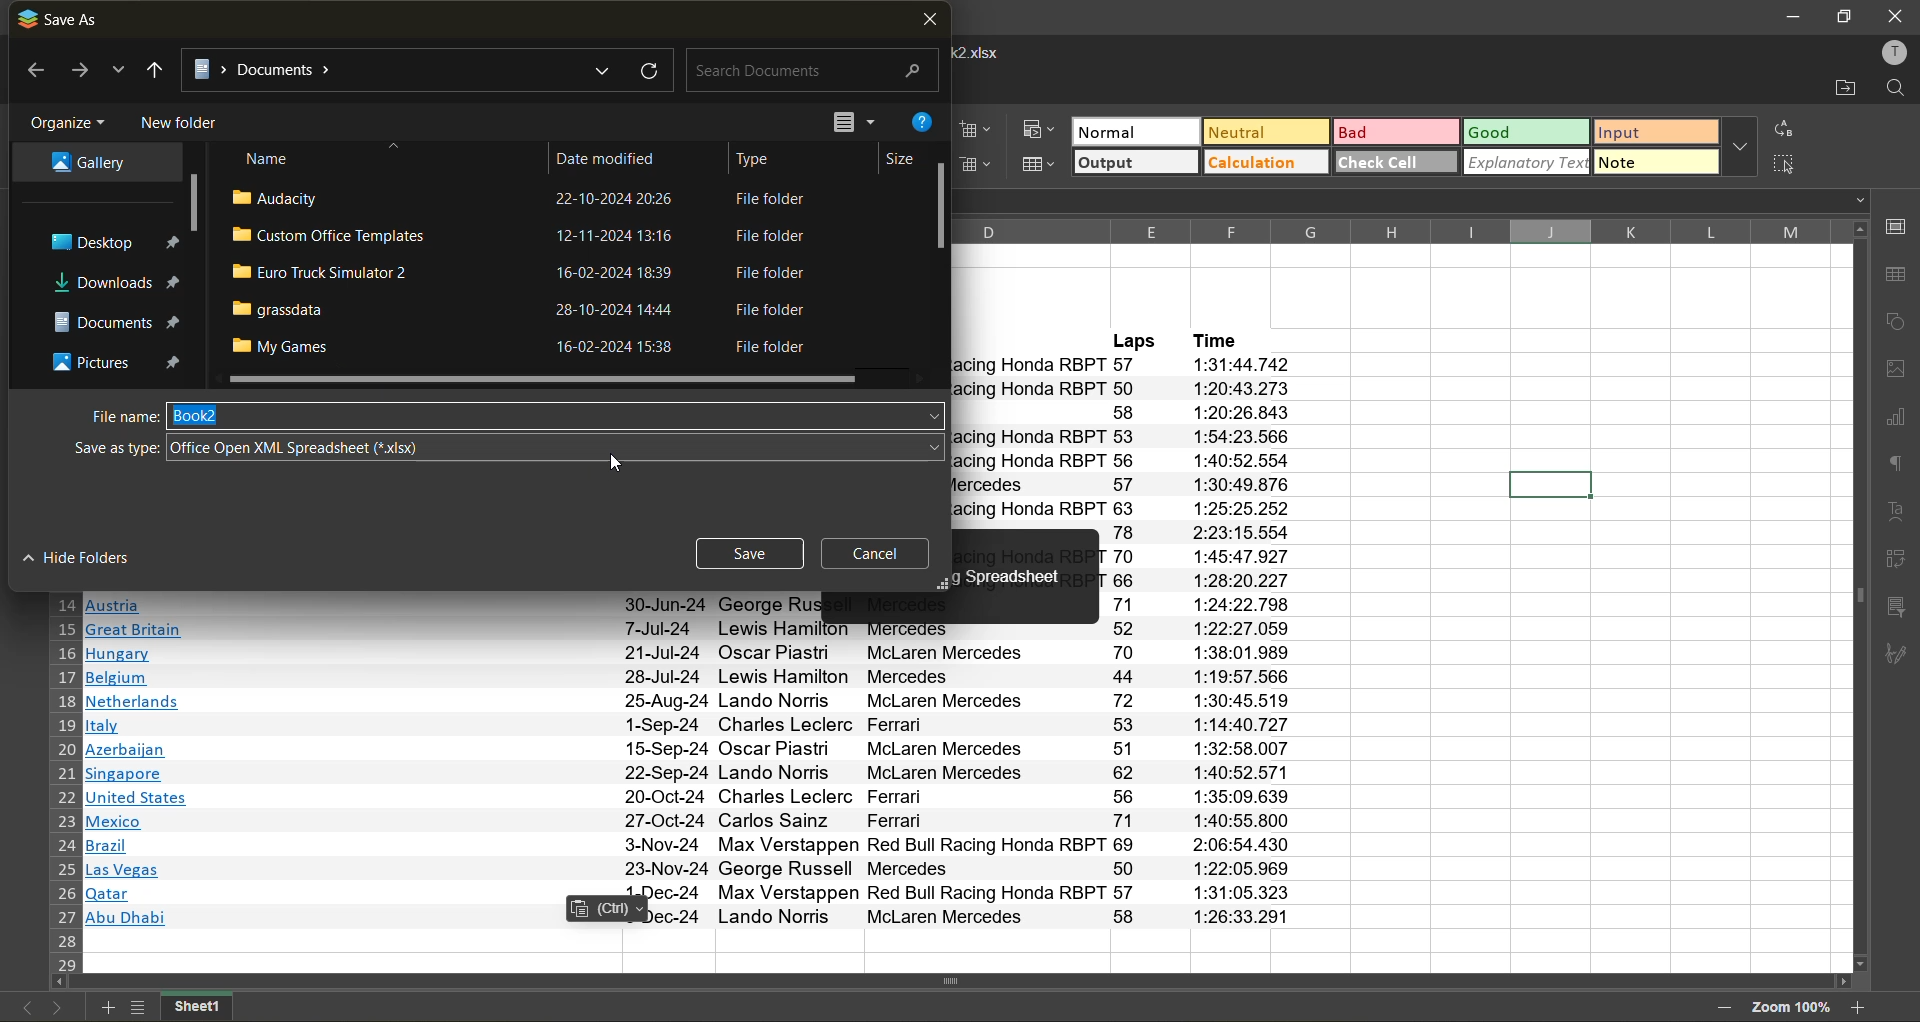  What do you see at coordinates (977, 130) in the screenshot?
I see `insert cells` at bounding box center [977, 130].